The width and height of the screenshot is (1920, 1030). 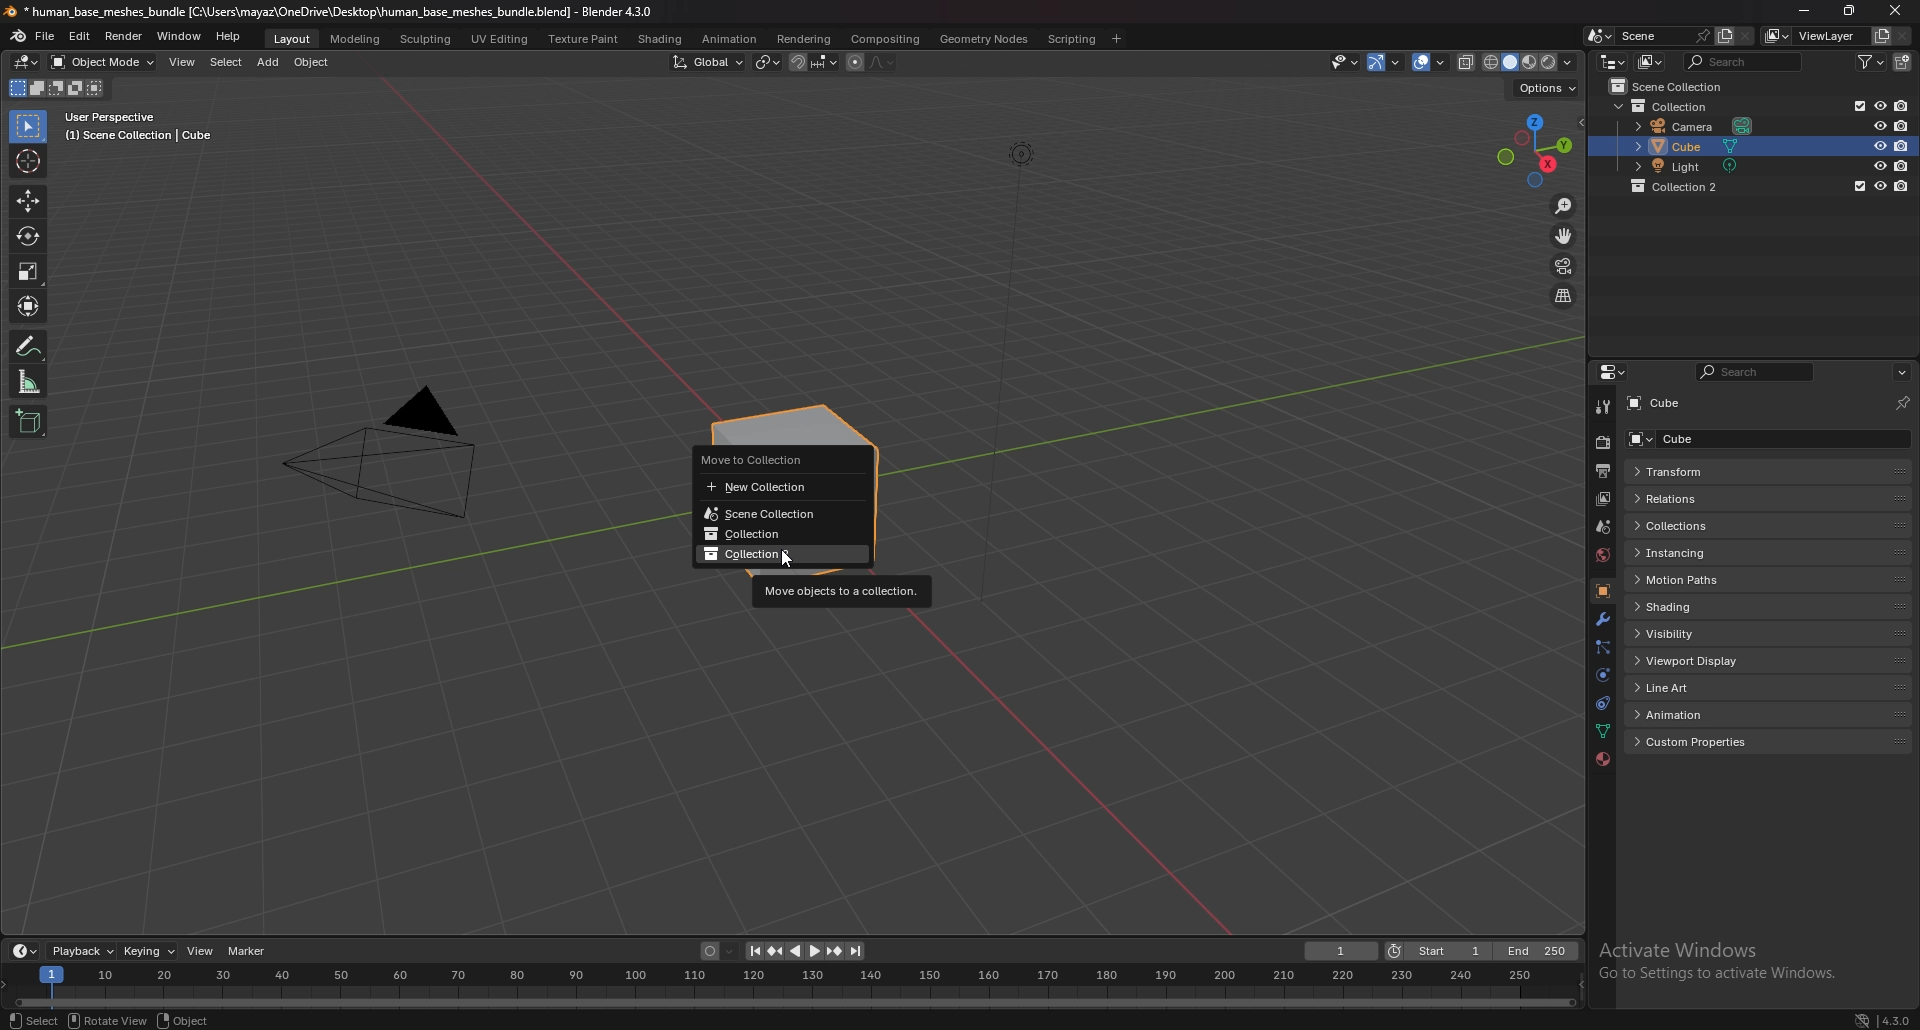 What do you see at coordinates (1724, 36) in the screenshot?
I see `add scene` at bounding box center [1724, 36].